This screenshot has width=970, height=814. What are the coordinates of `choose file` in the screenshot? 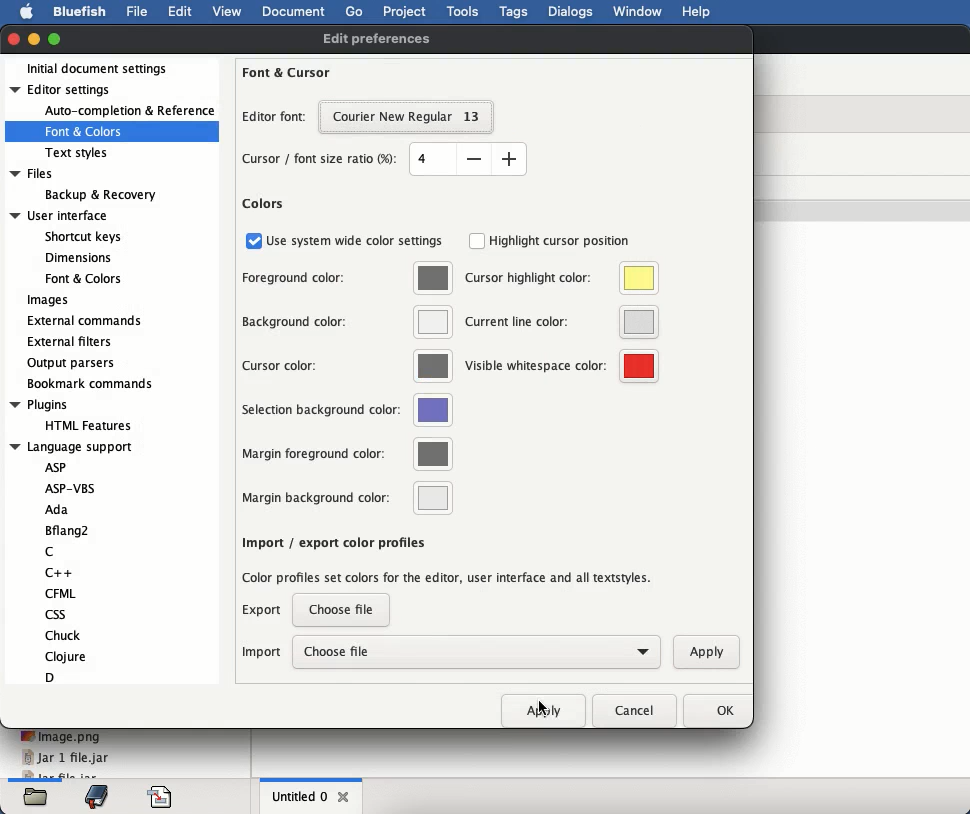 It's located at (475, 651).